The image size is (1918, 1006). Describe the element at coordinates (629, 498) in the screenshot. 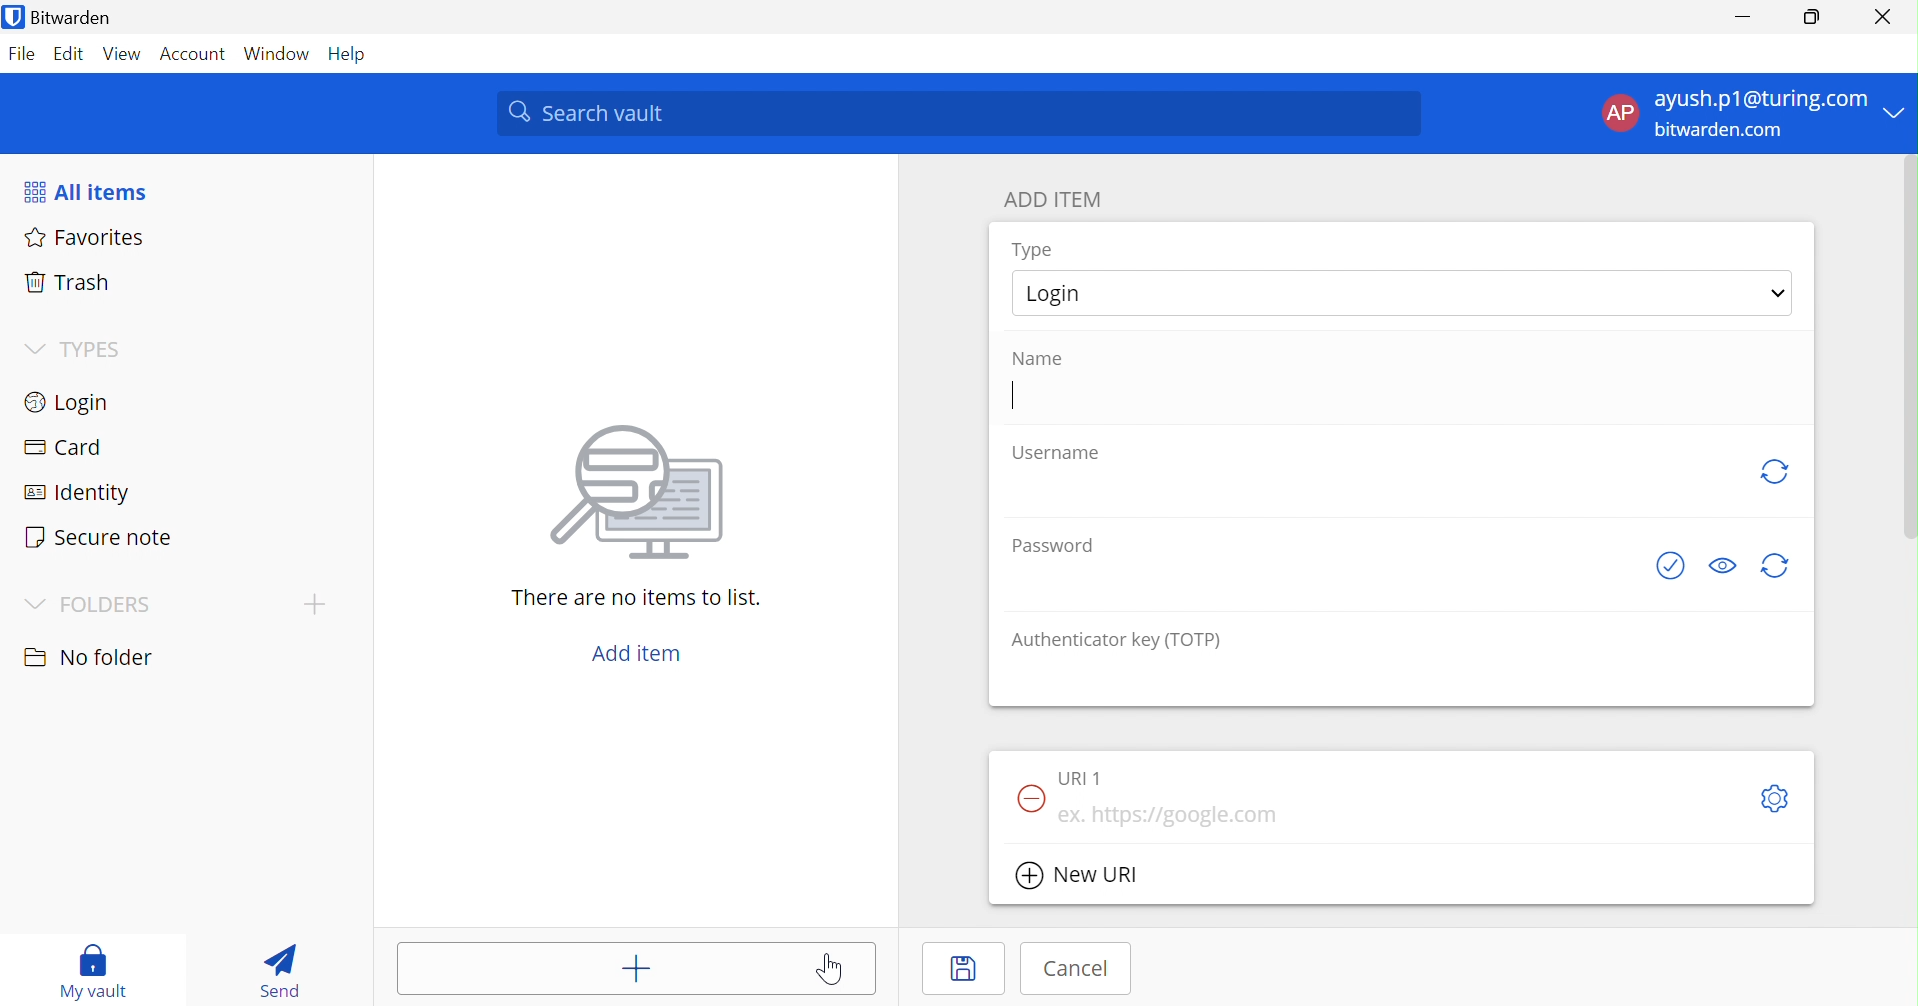

I see `image` at that location.